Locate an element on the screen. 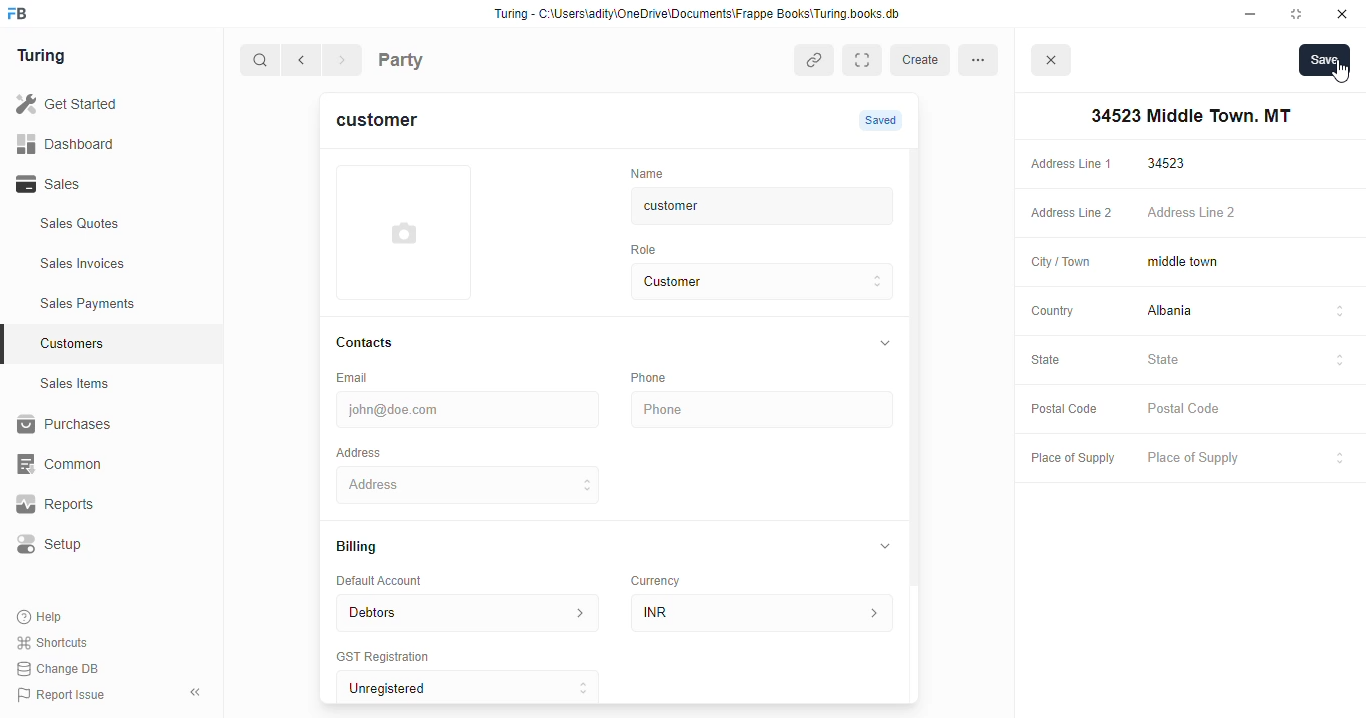  ‘Name is located at coordinates (652, 172).